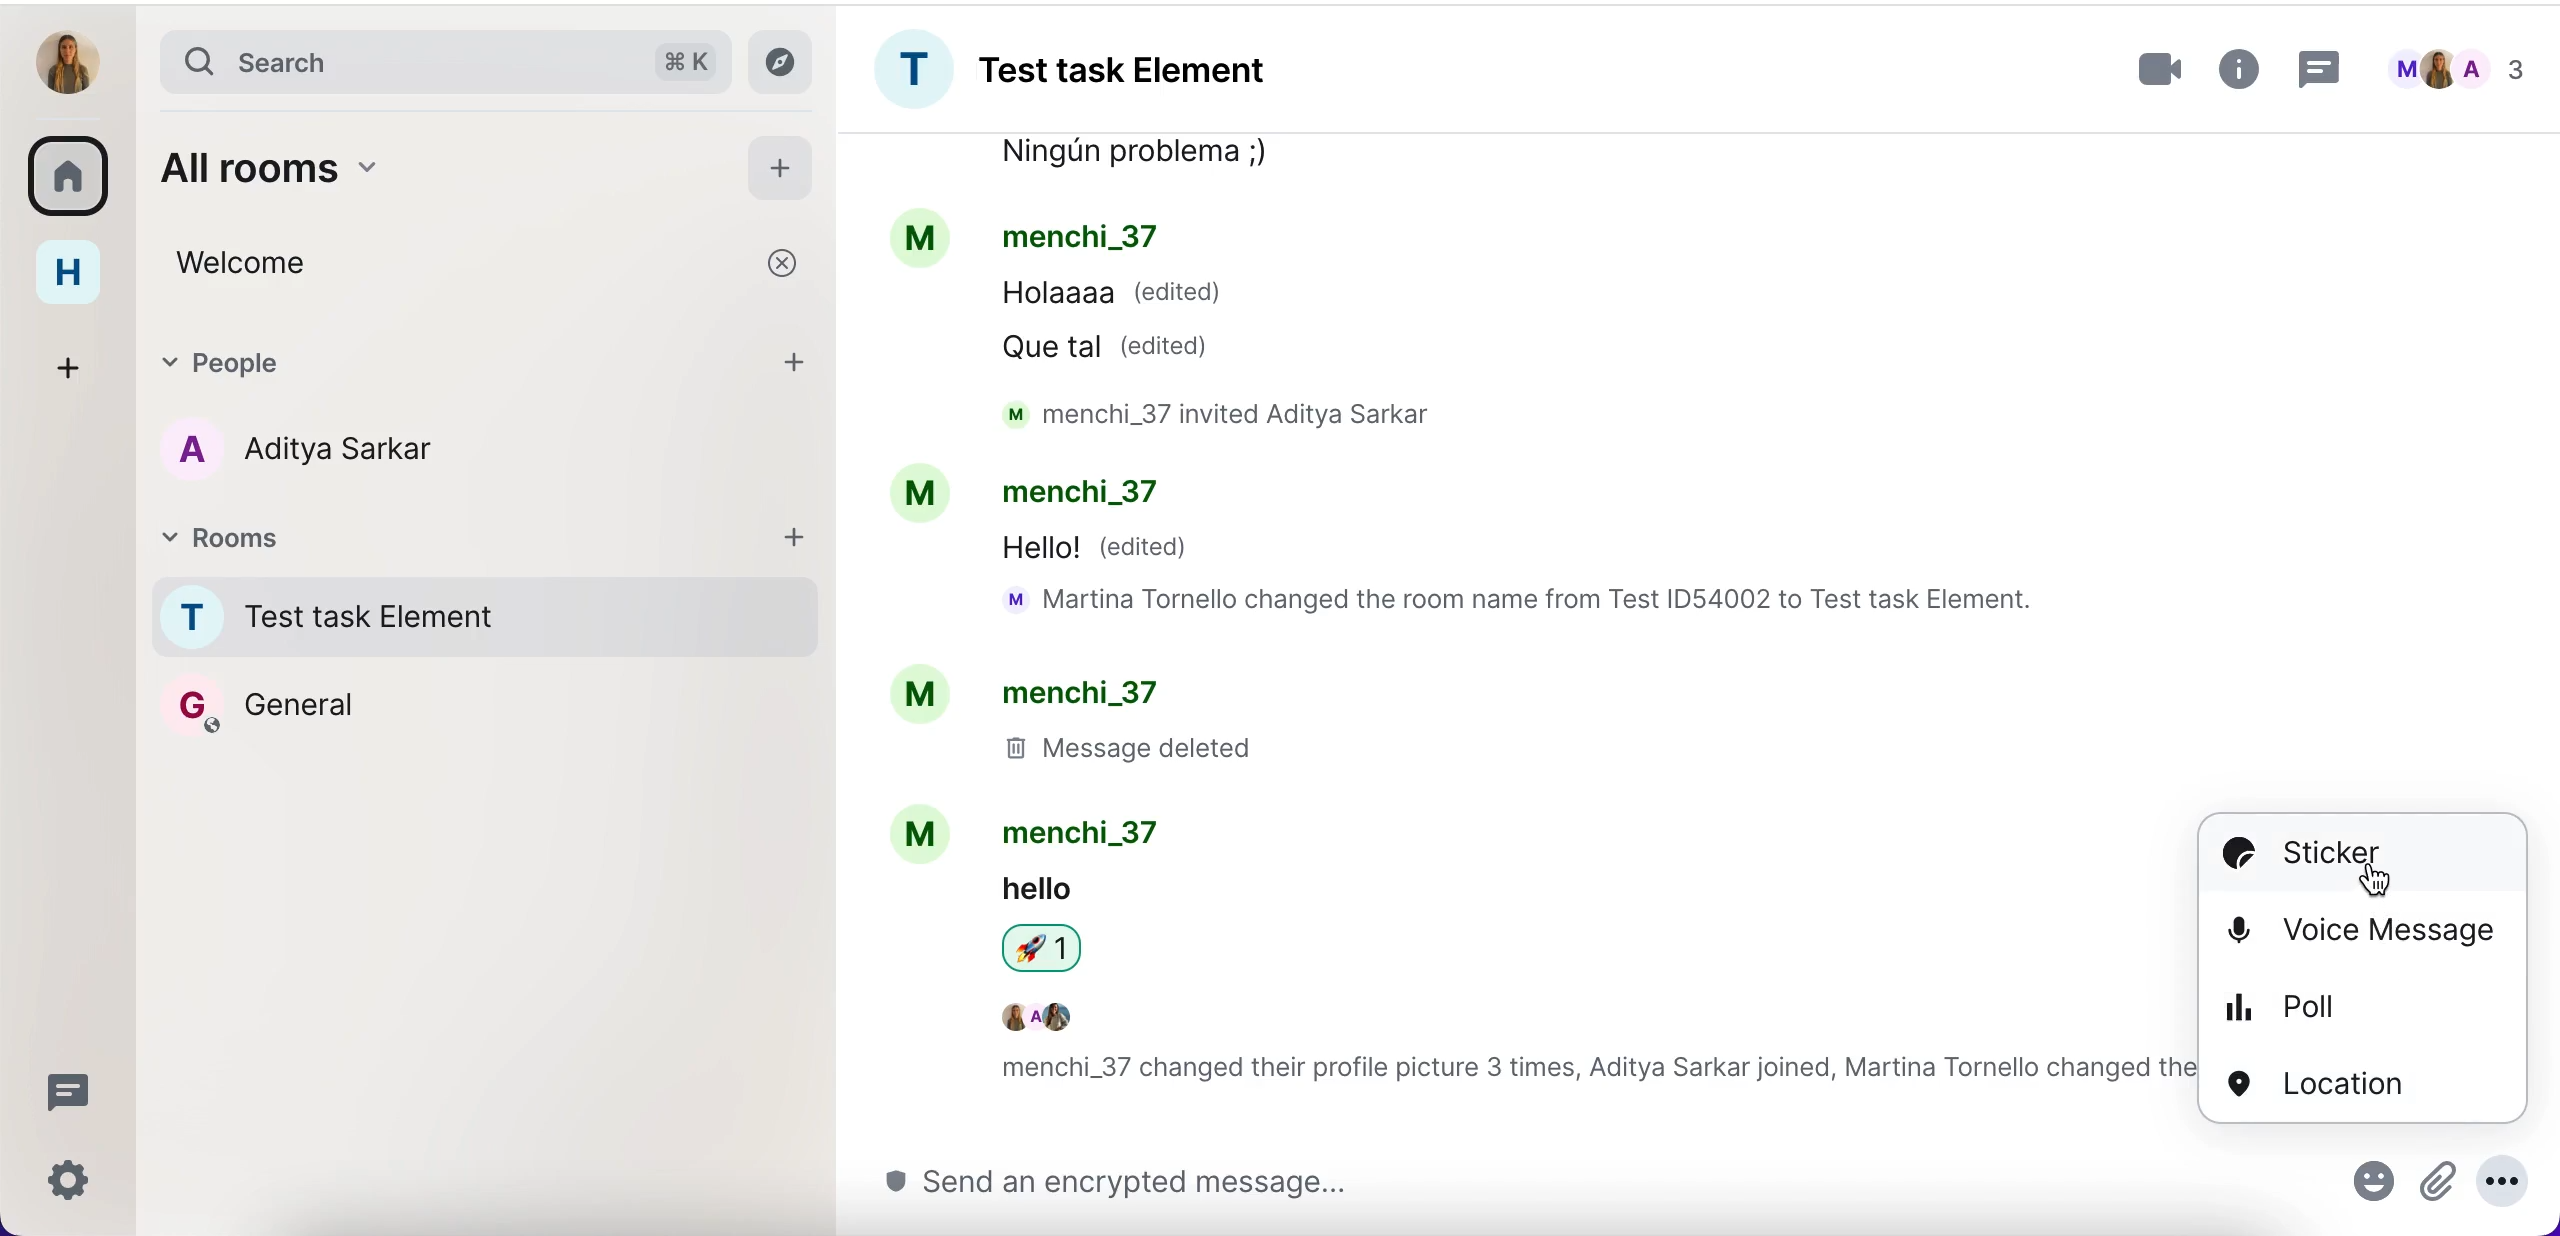 The image size is (2560, 1236). I want to click on add, so click(779, 166).